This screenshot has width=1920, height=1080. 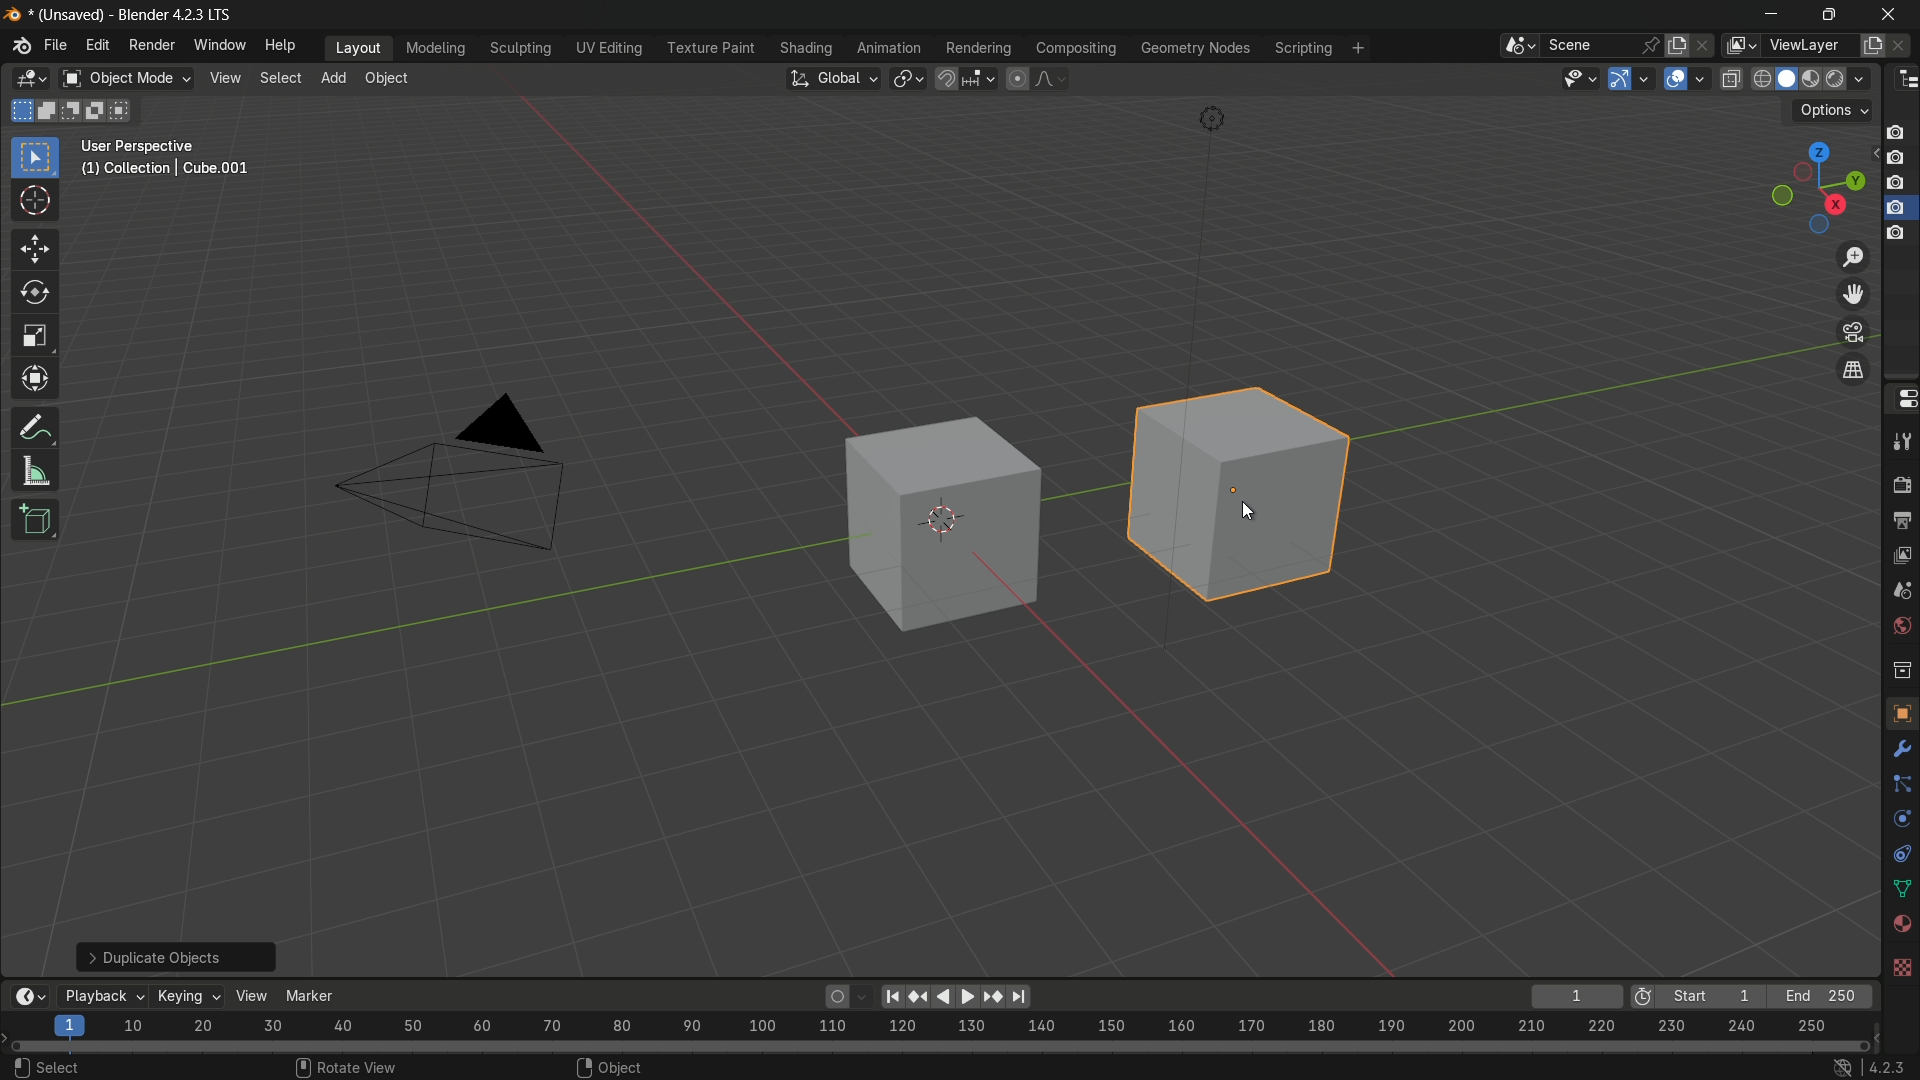 What do you see at coordinates (188, 995) in the screenshot?
I see `keying` at bounding box center [188, 995].